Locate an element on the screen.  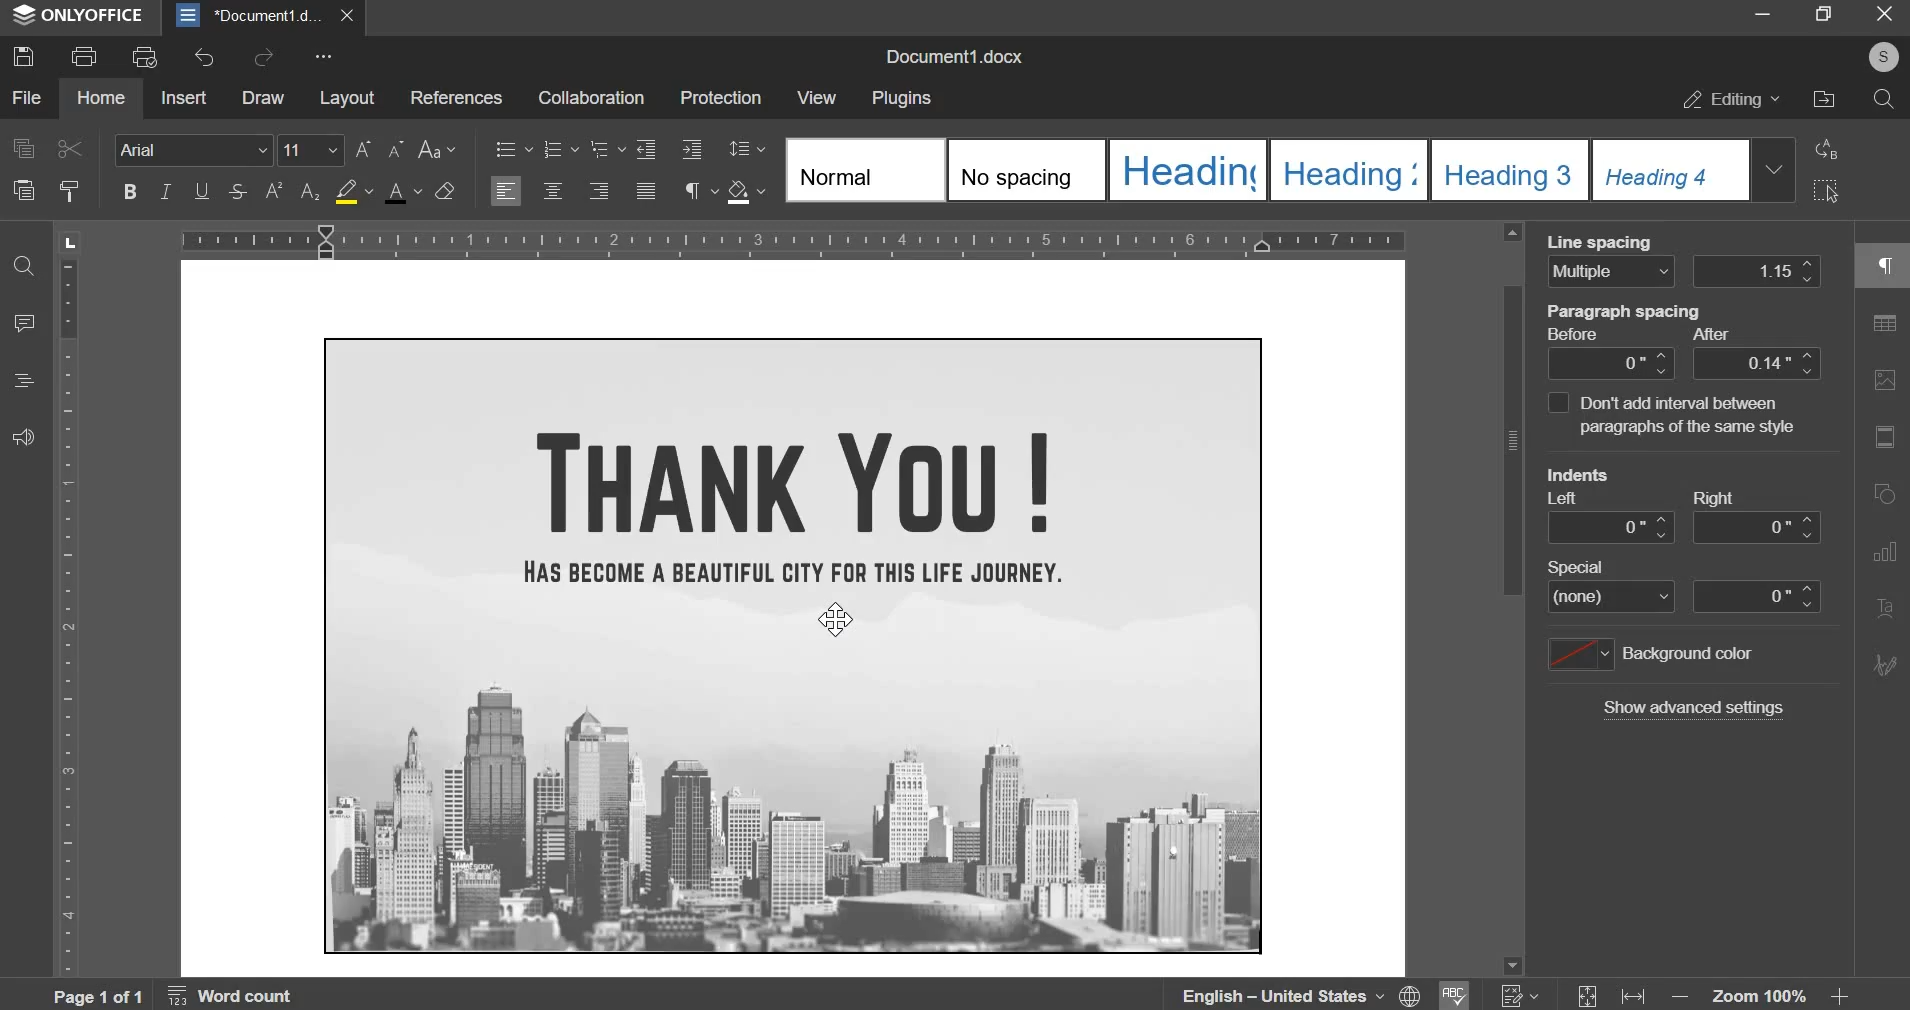
plugins is located at coordinates (901, 99).